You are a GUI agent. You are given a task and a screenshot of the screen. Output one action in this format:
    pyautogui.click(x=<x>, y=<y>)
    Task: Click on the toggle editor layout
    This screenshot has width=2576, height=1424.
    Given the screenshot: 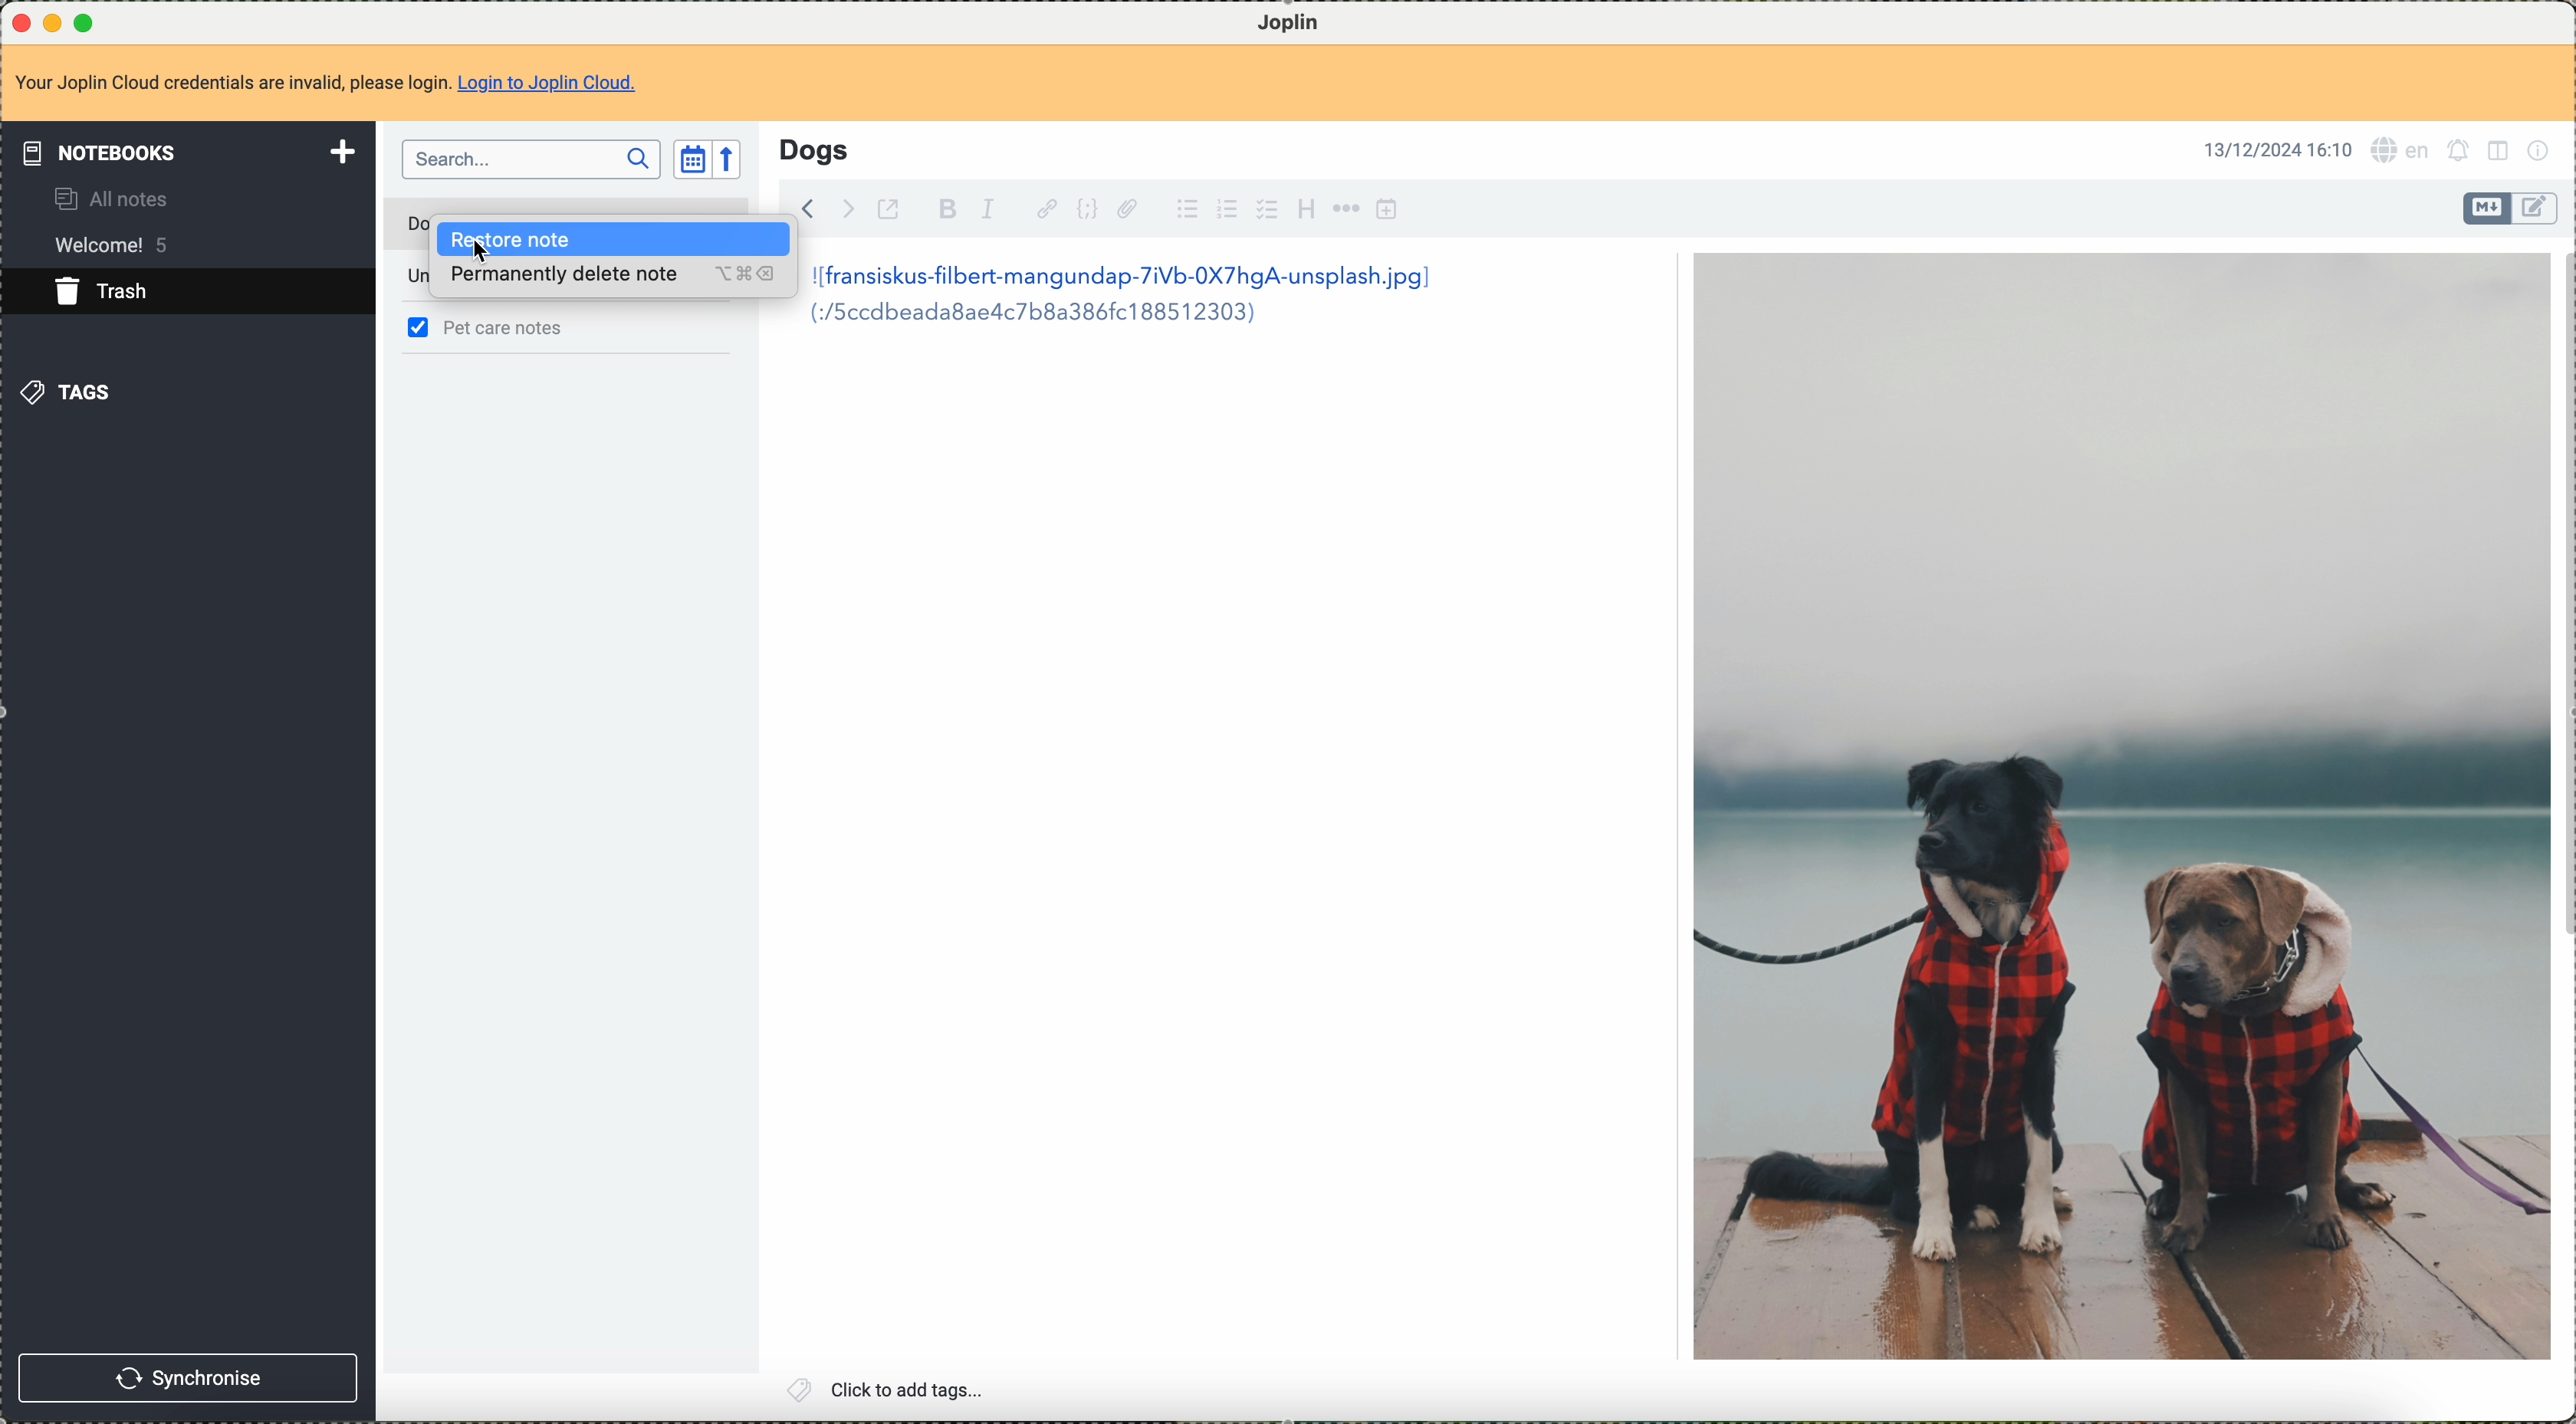 What is the action you would take?
    pyautogui.click(x=2503, y=152)
    